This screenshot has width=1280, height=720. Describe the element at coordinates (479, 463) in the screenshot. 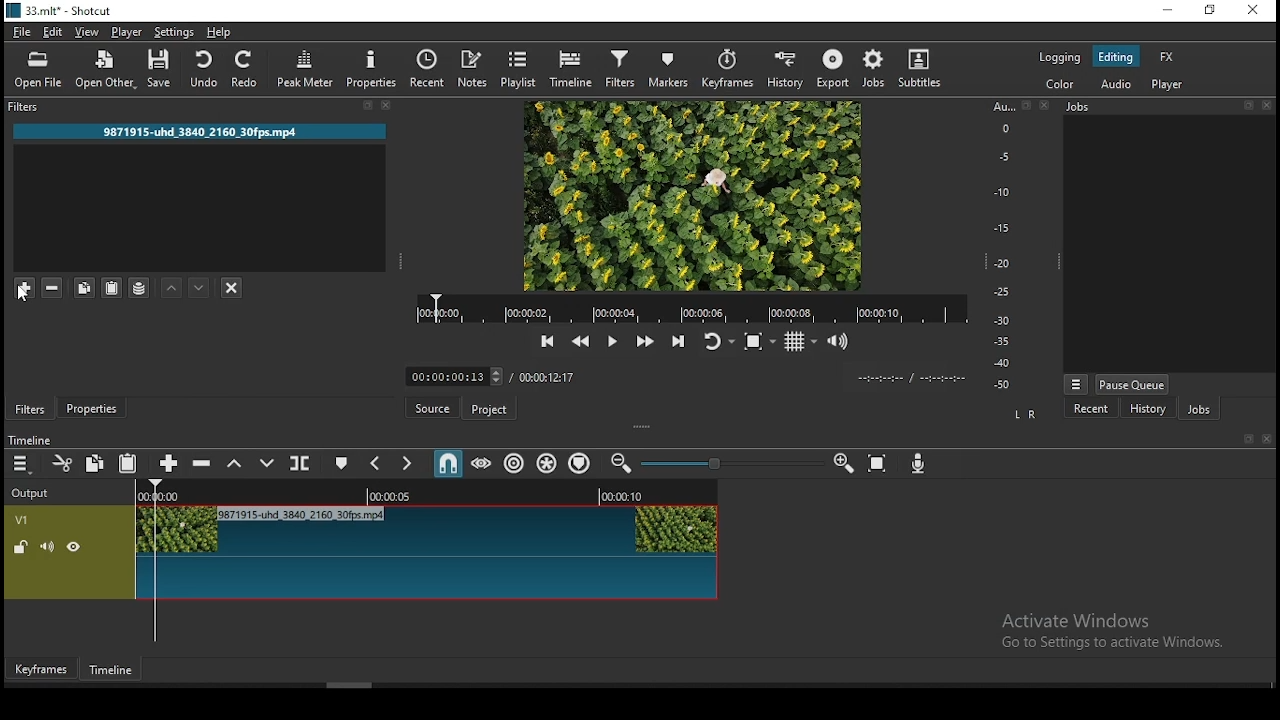

I see `scrub while dragging` at that location.